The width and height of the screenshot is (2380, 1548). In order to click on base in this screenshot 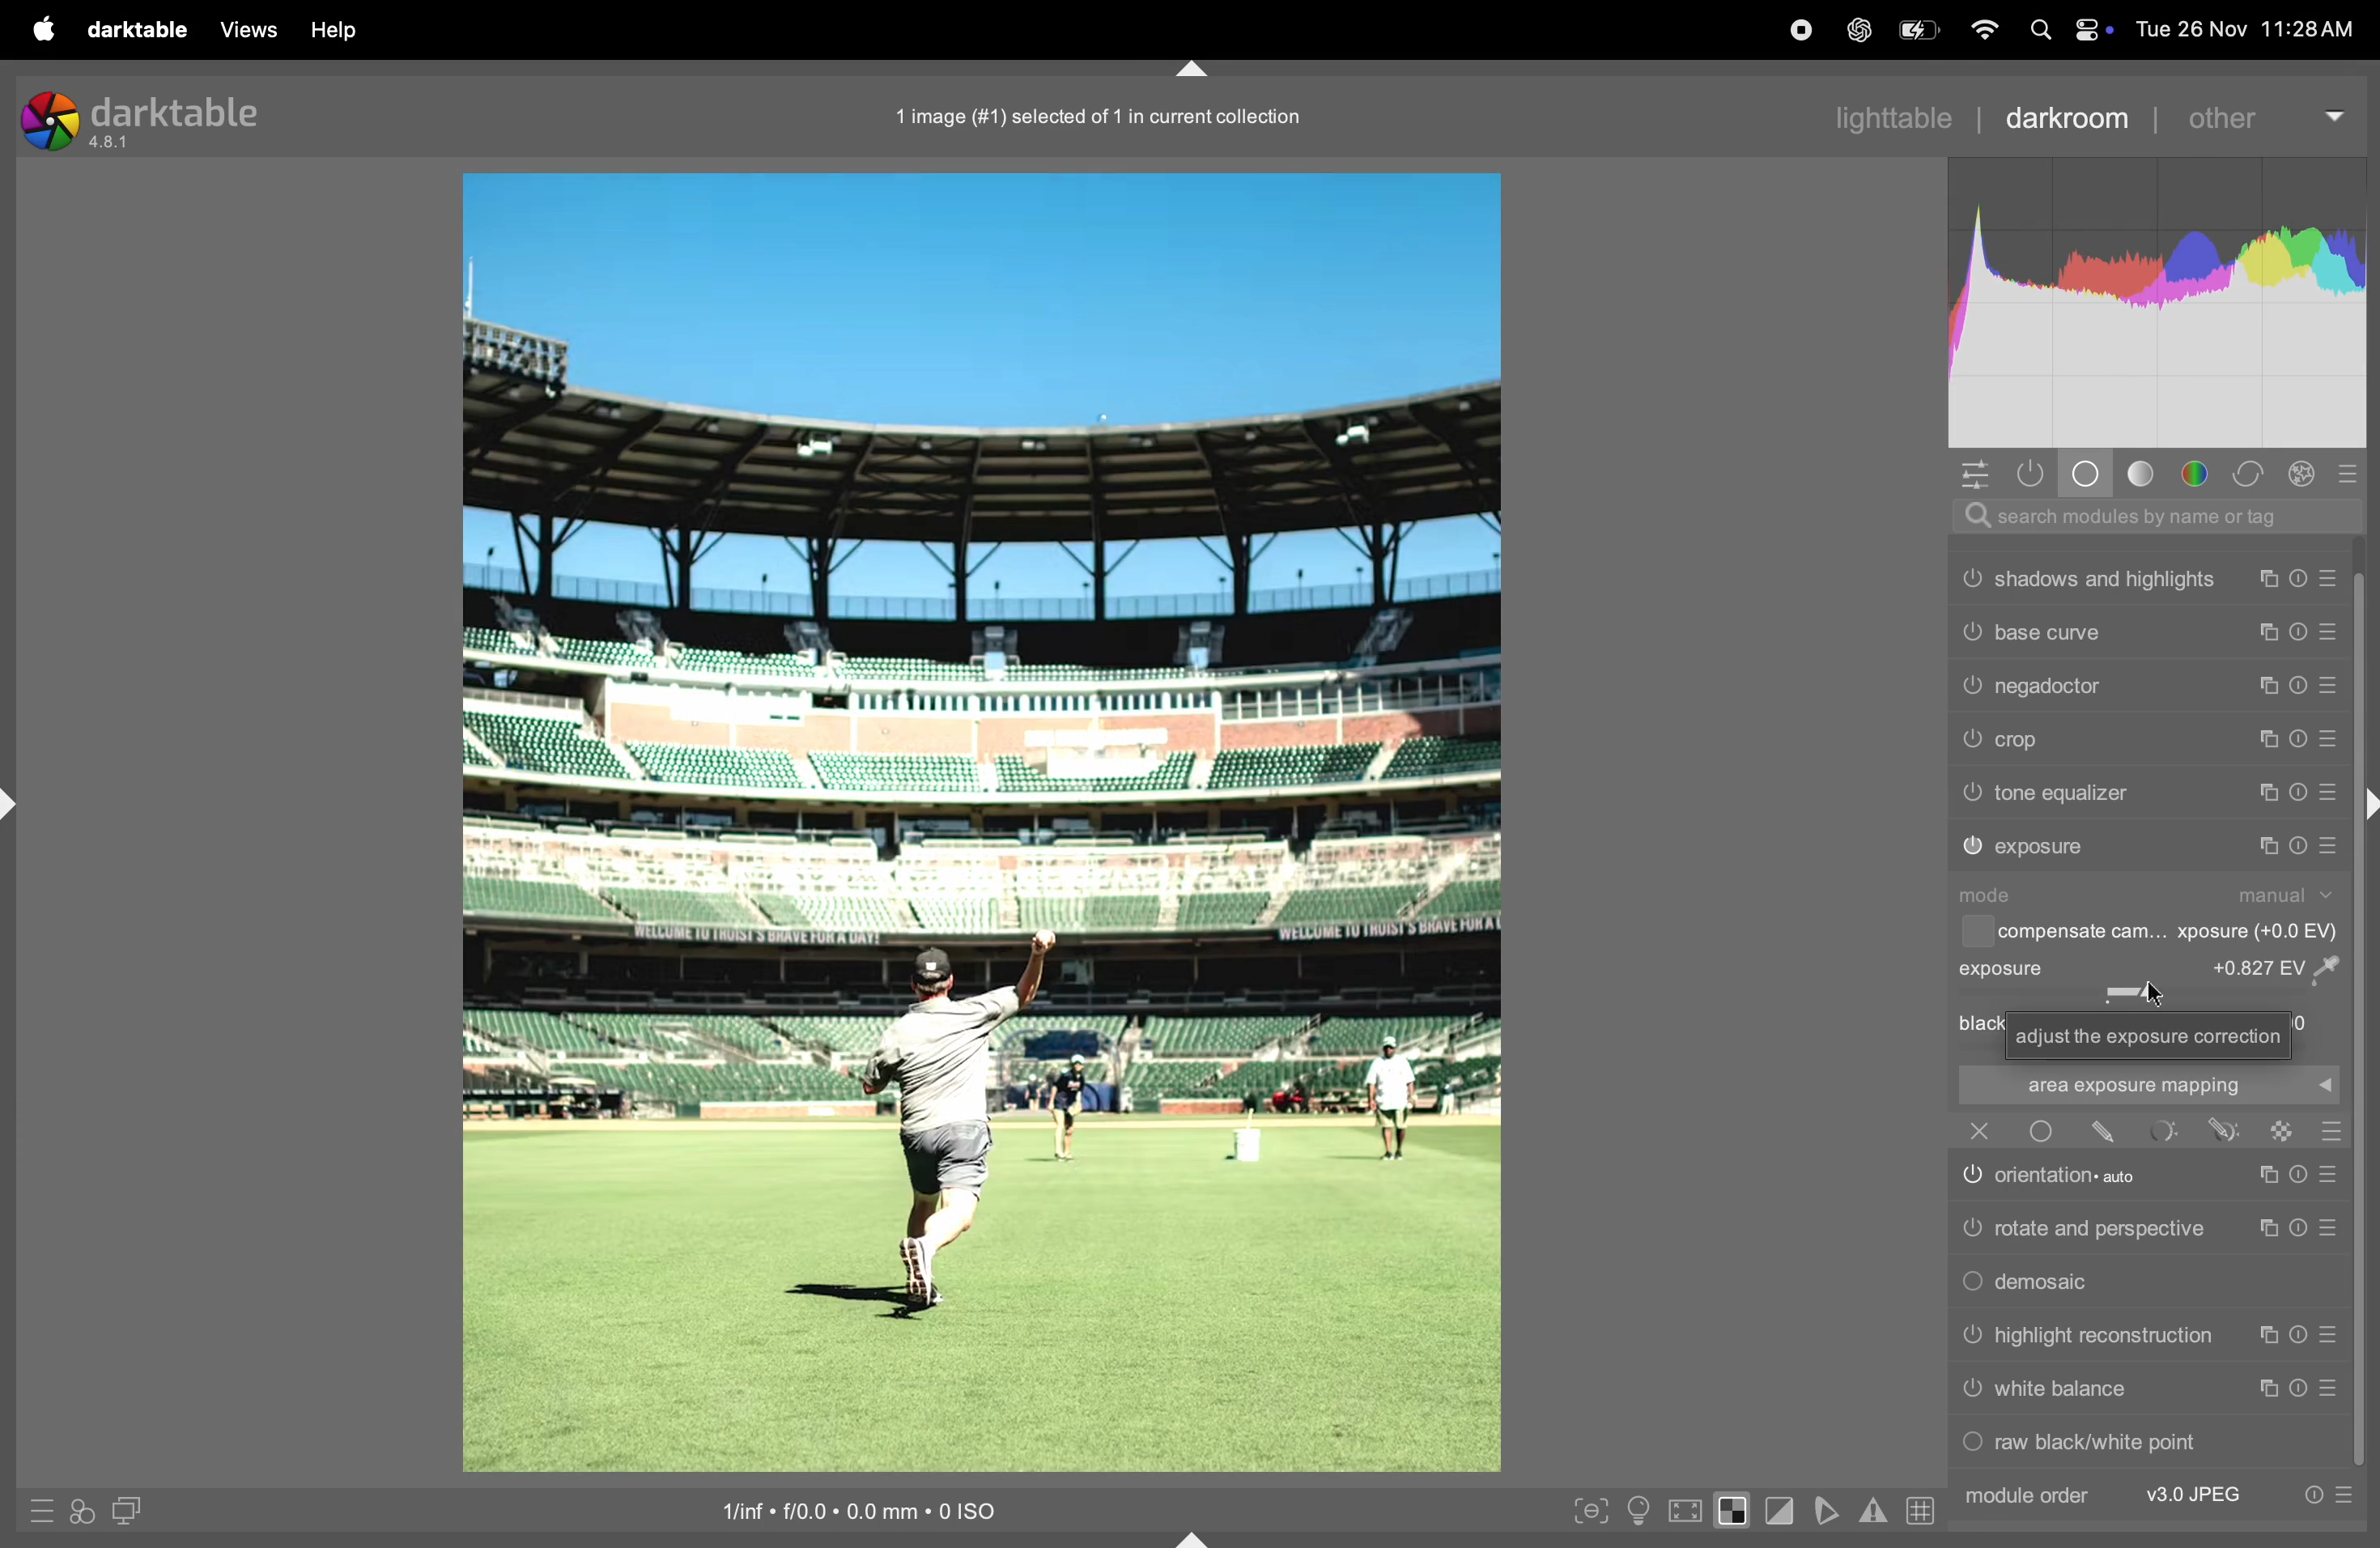, I will do `click(2089, 473)`.